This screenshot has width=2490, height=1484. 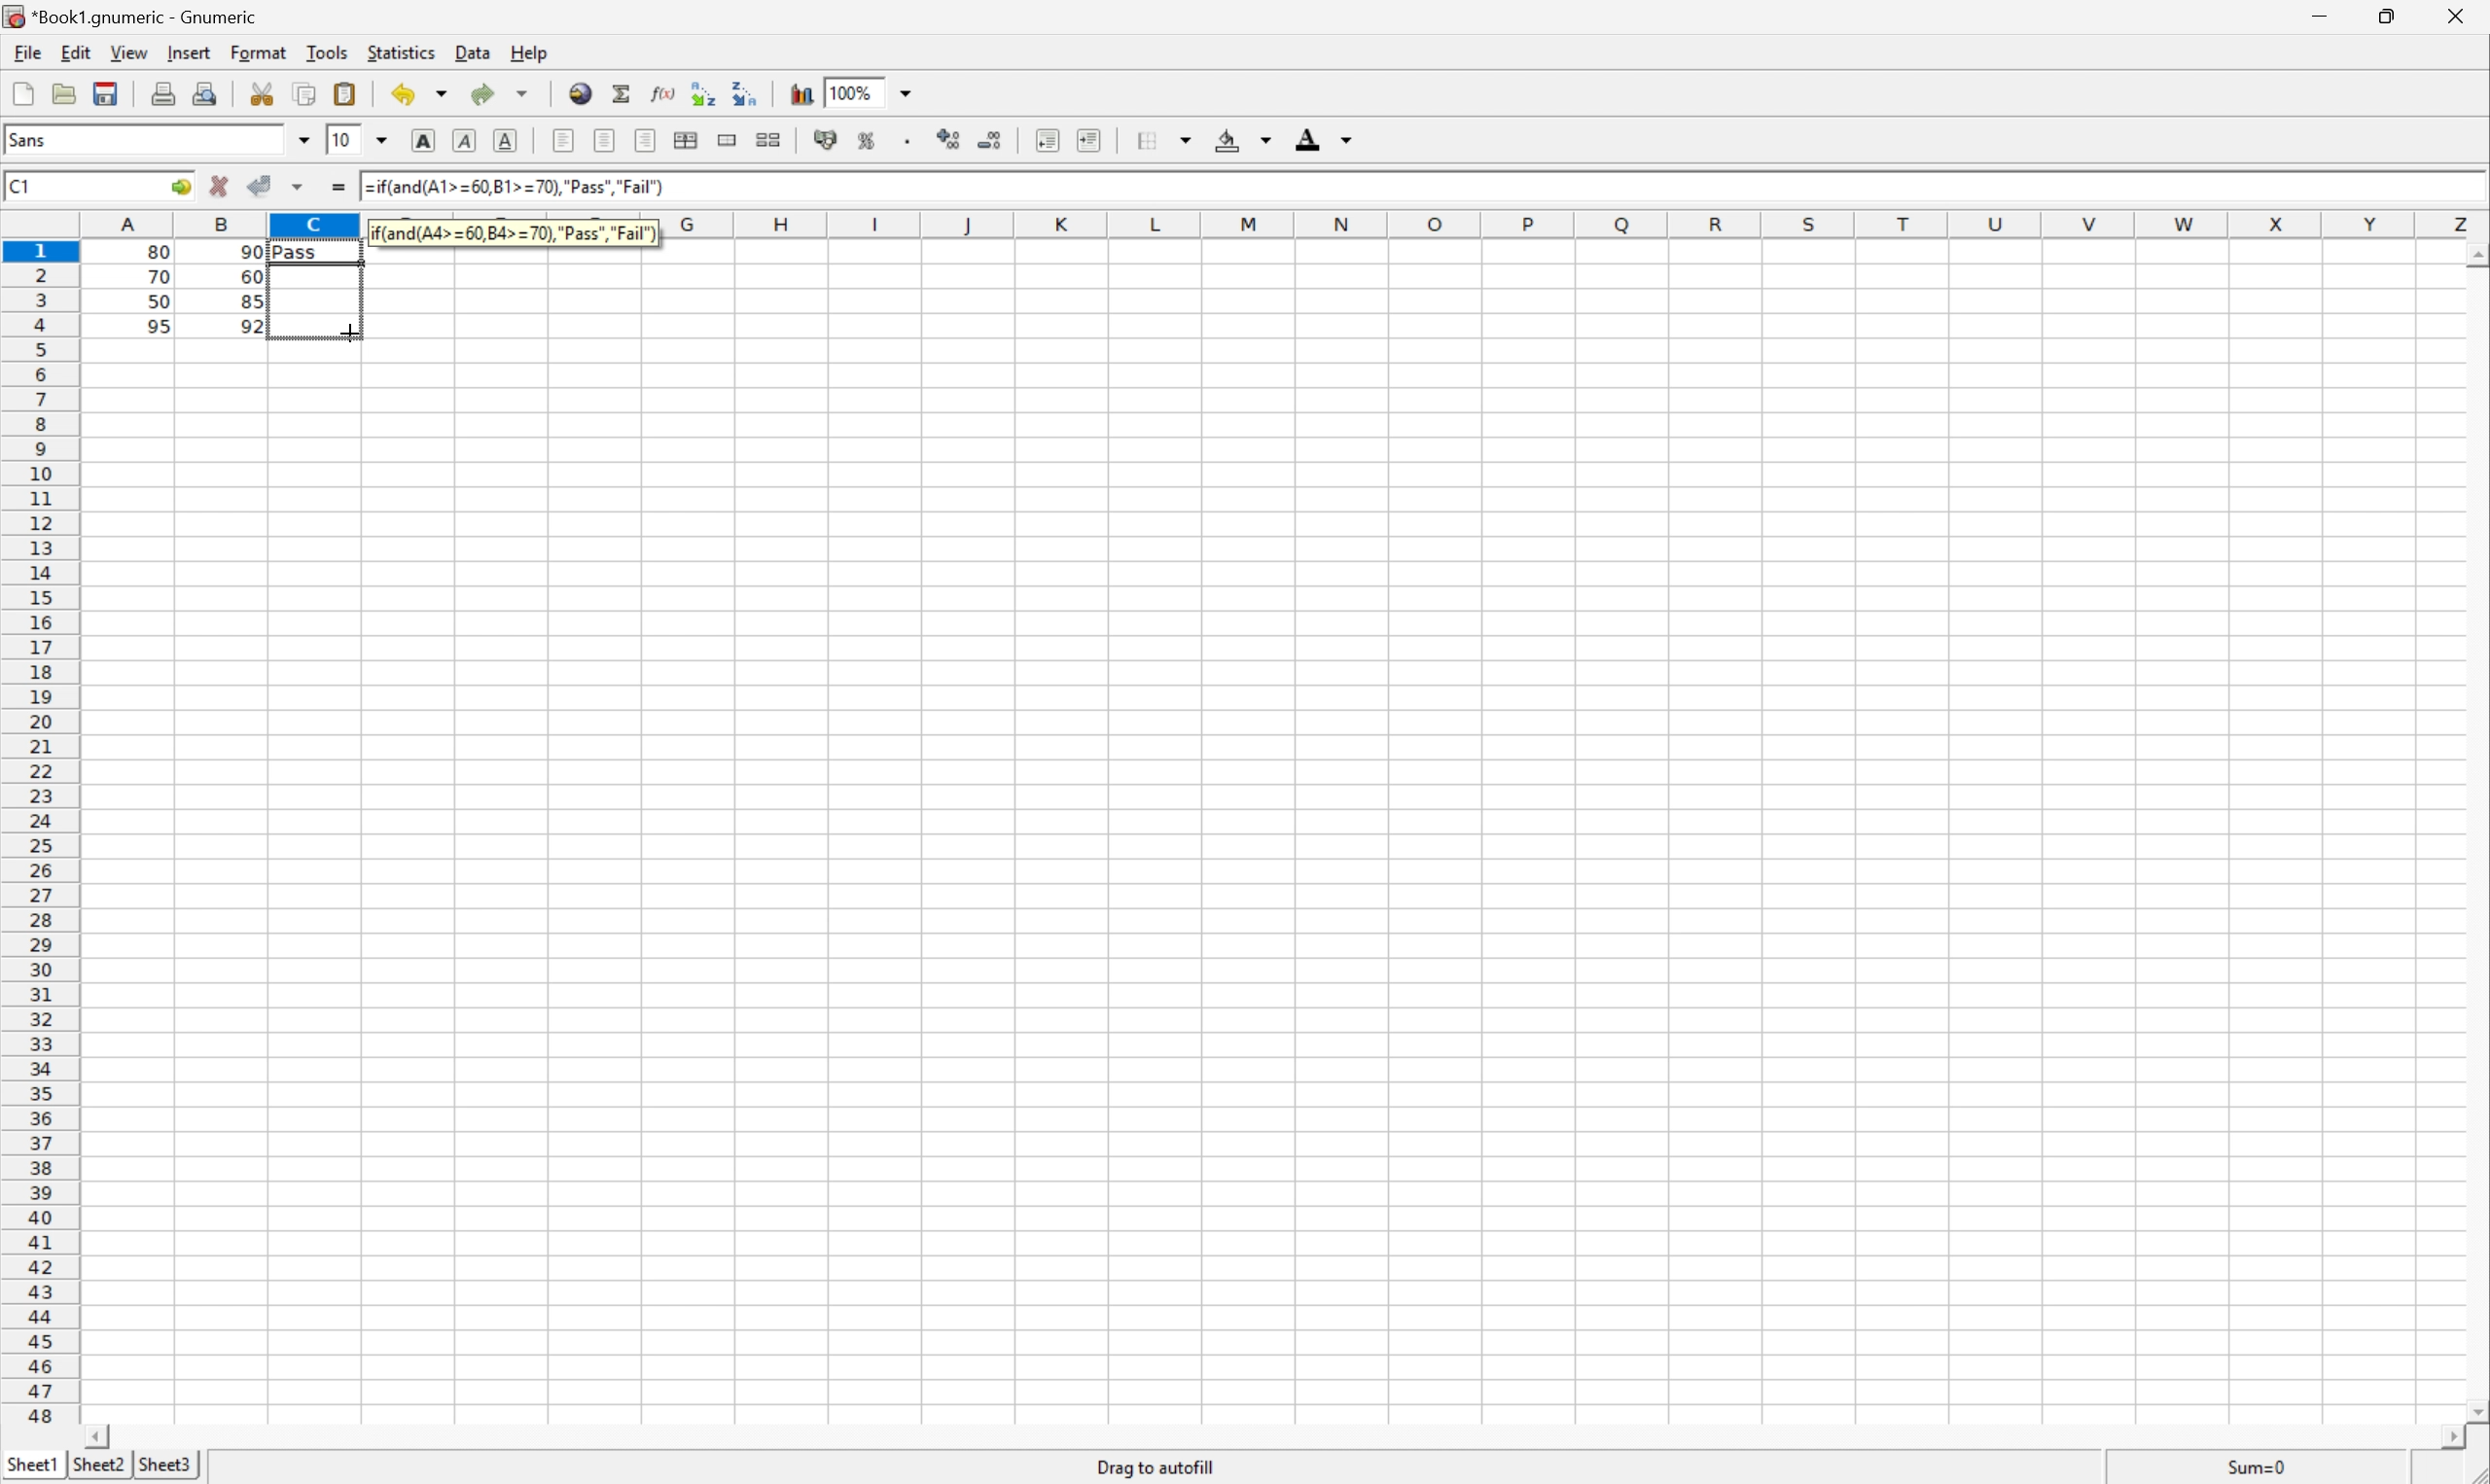 What do you see at coordinates (1163, 135) in the screenshot?
I see `Borders` at bounding box center [1163, 135].